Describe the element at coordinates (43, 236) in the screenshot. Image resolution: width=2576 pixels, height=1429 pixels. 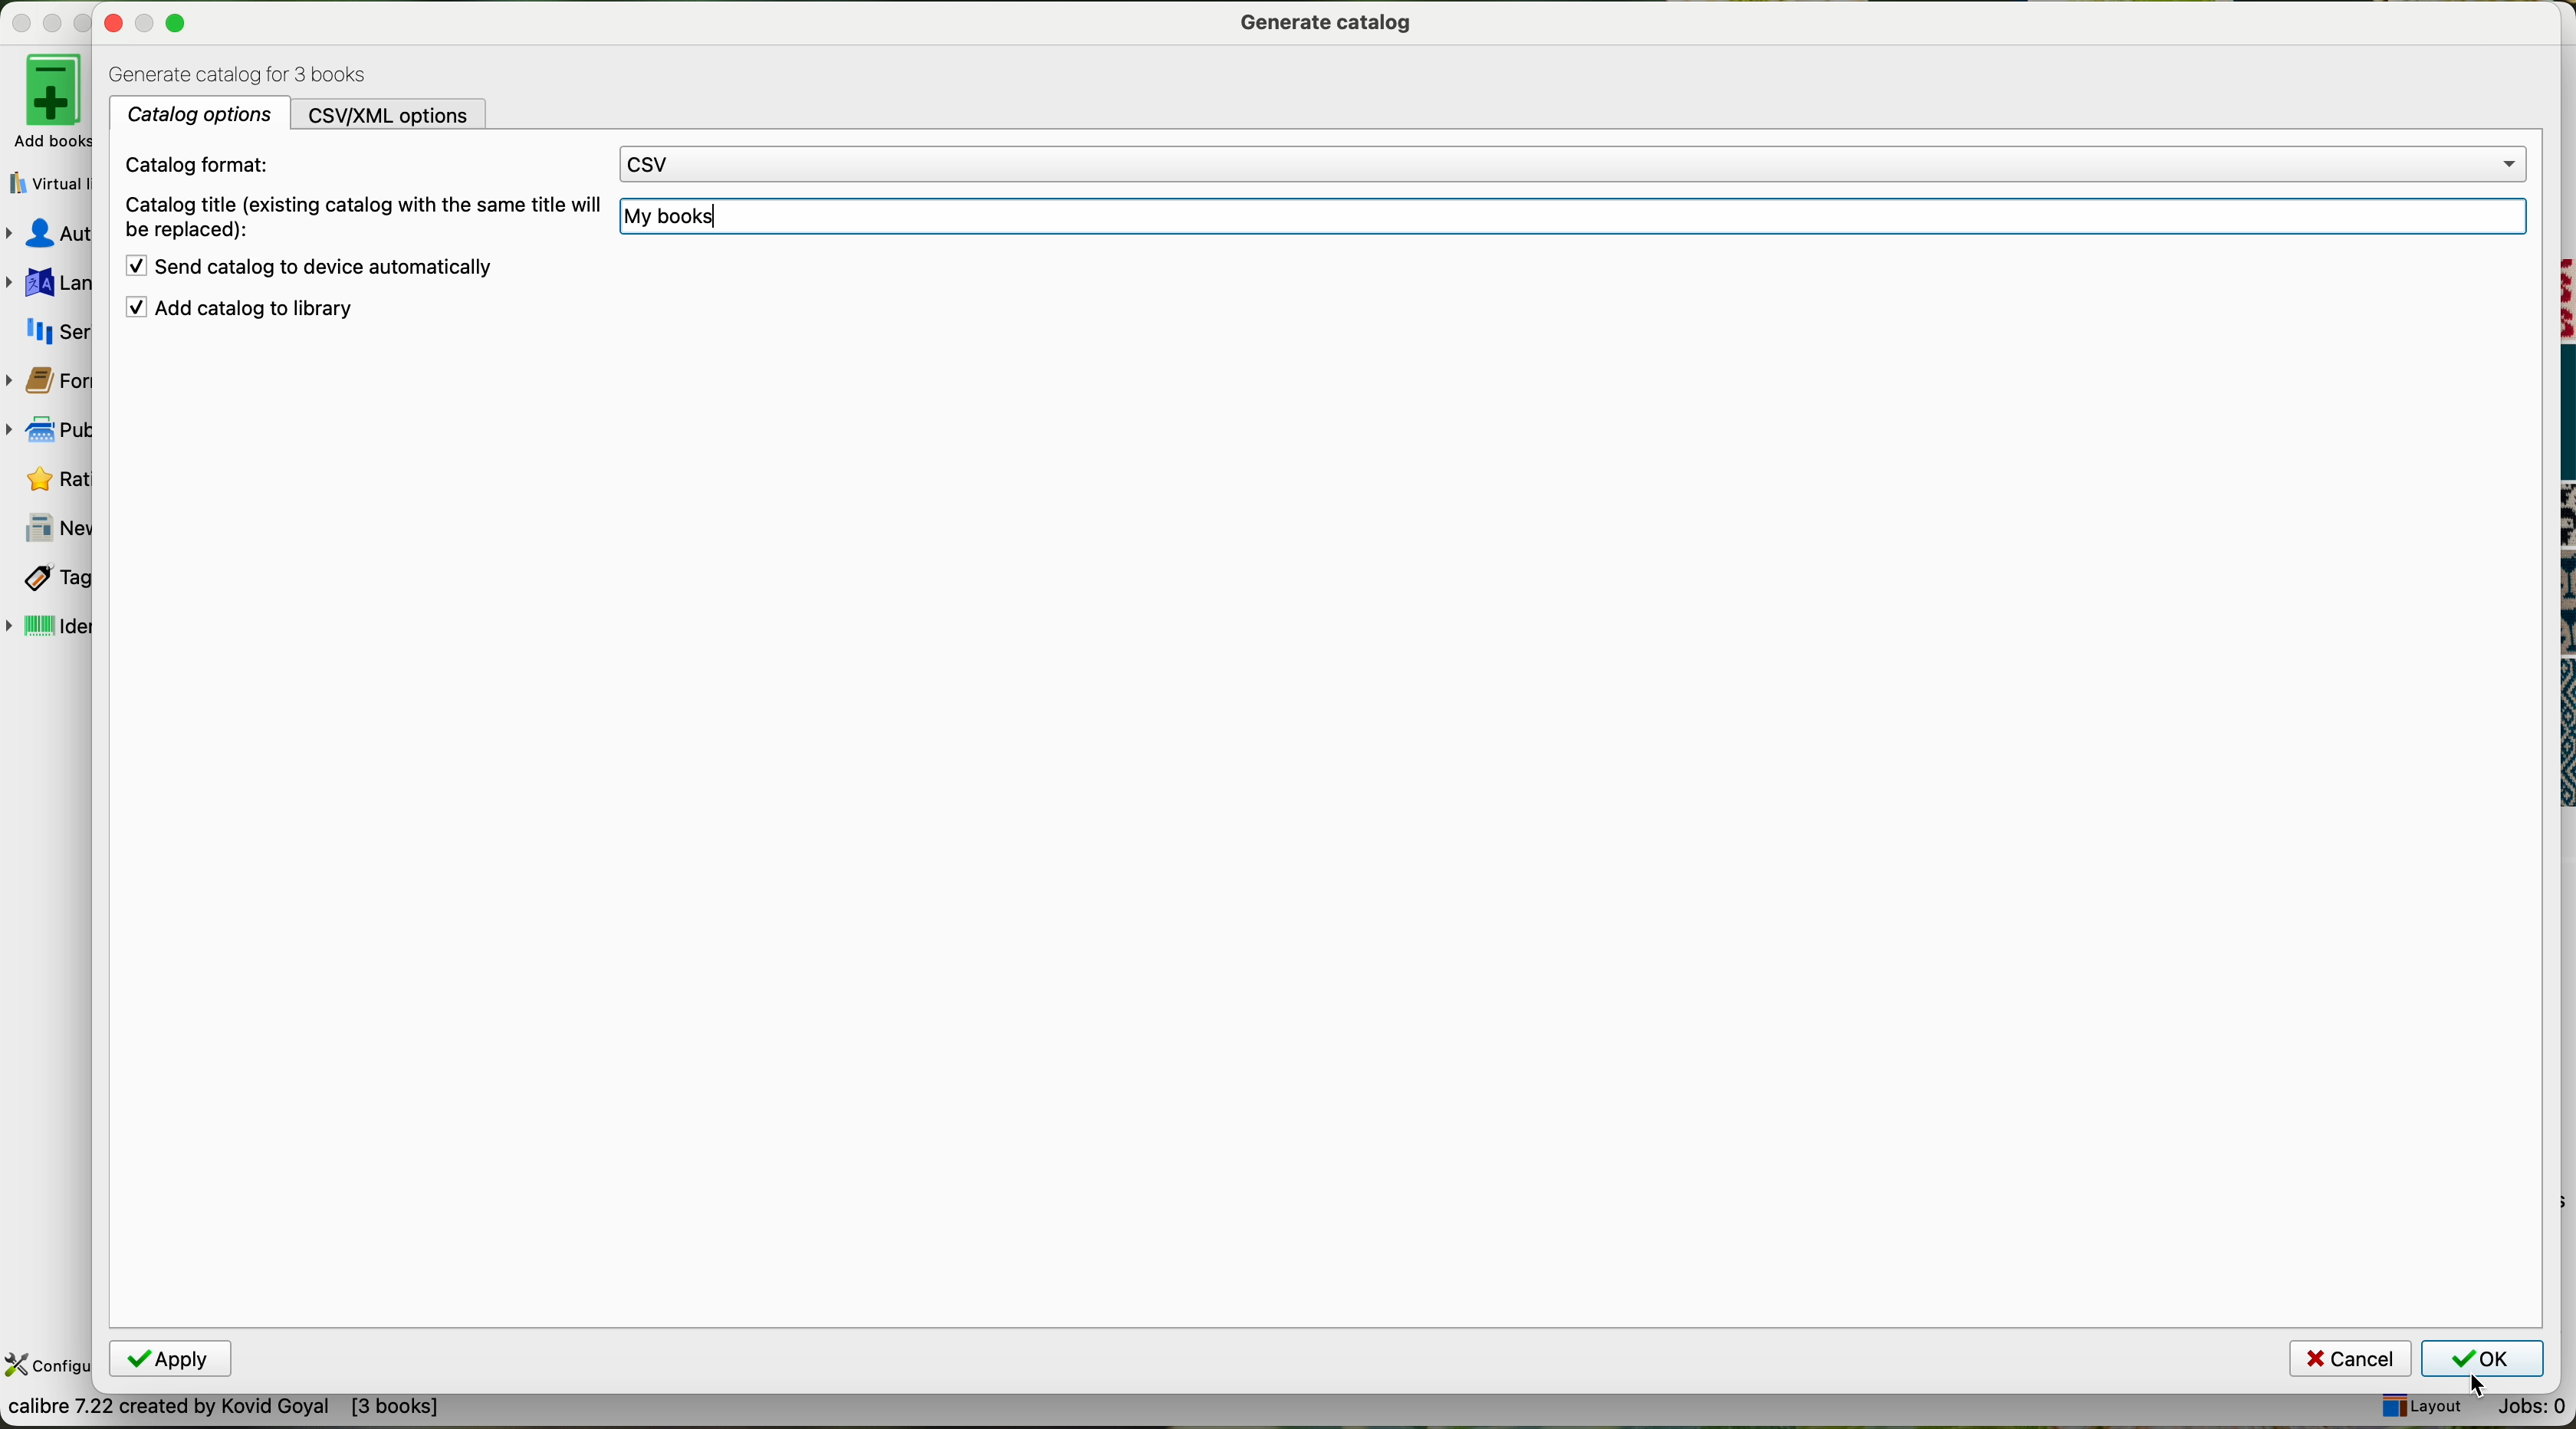
I see `authors` at that location.